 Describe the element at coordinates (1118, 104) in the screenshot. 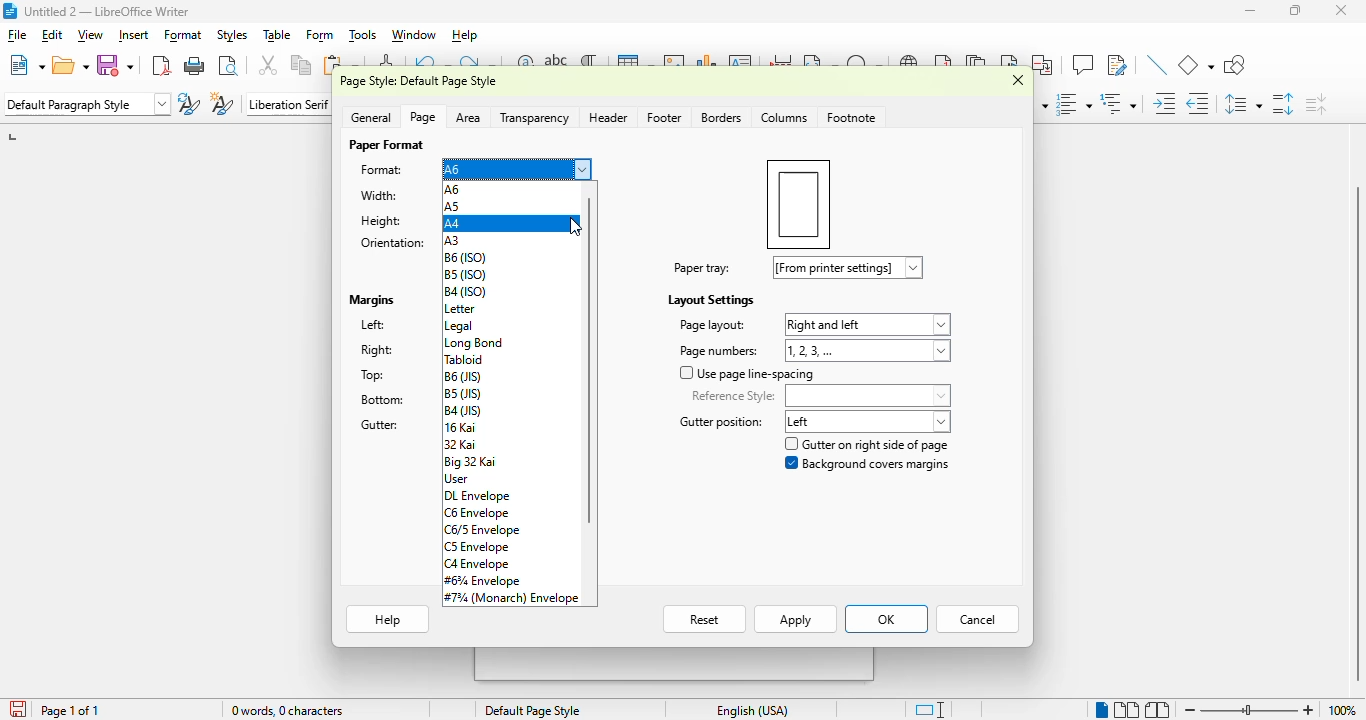

I see `select outline format` at that location.